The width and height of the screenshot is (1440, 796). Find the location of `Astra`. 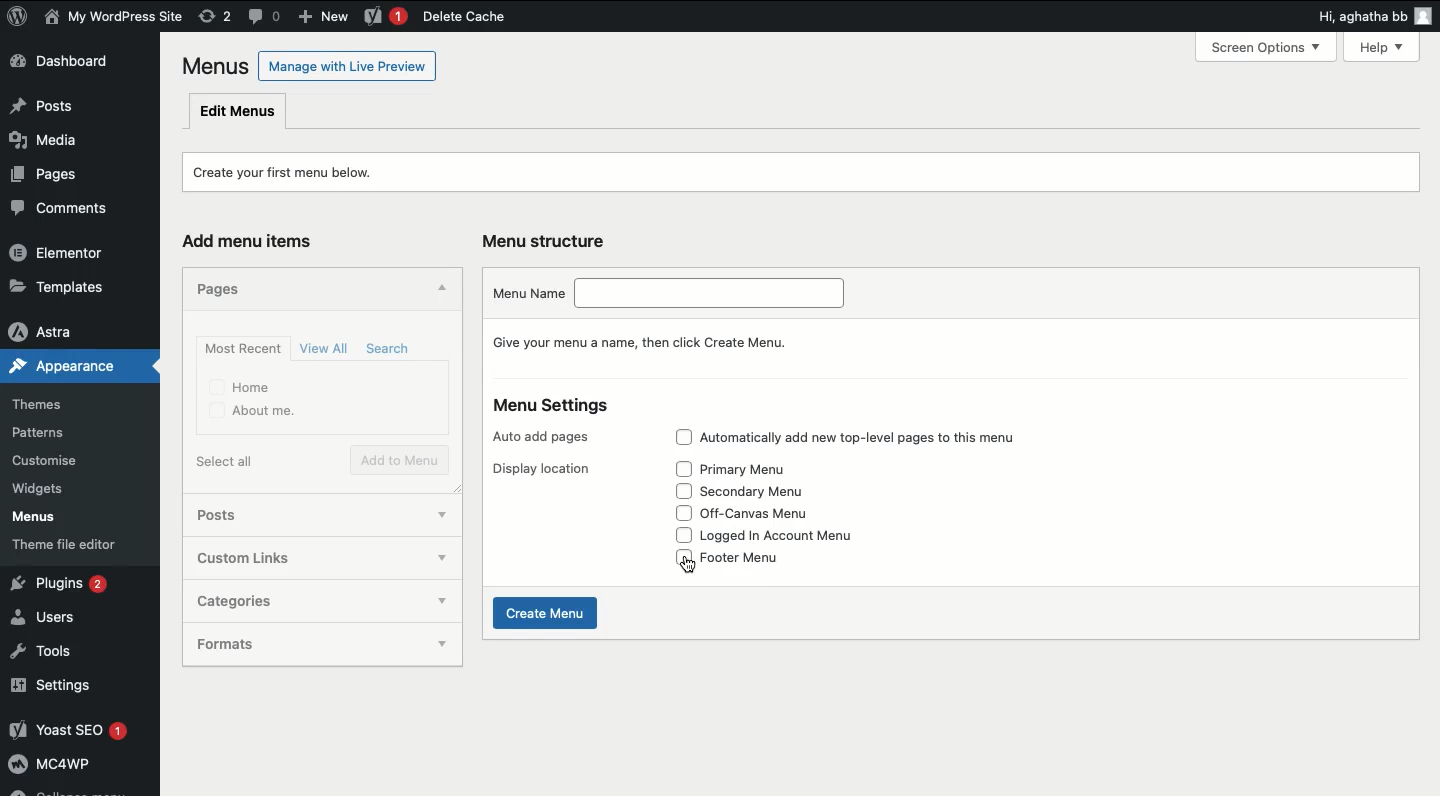

Astra is located at coordinates (71, 331).